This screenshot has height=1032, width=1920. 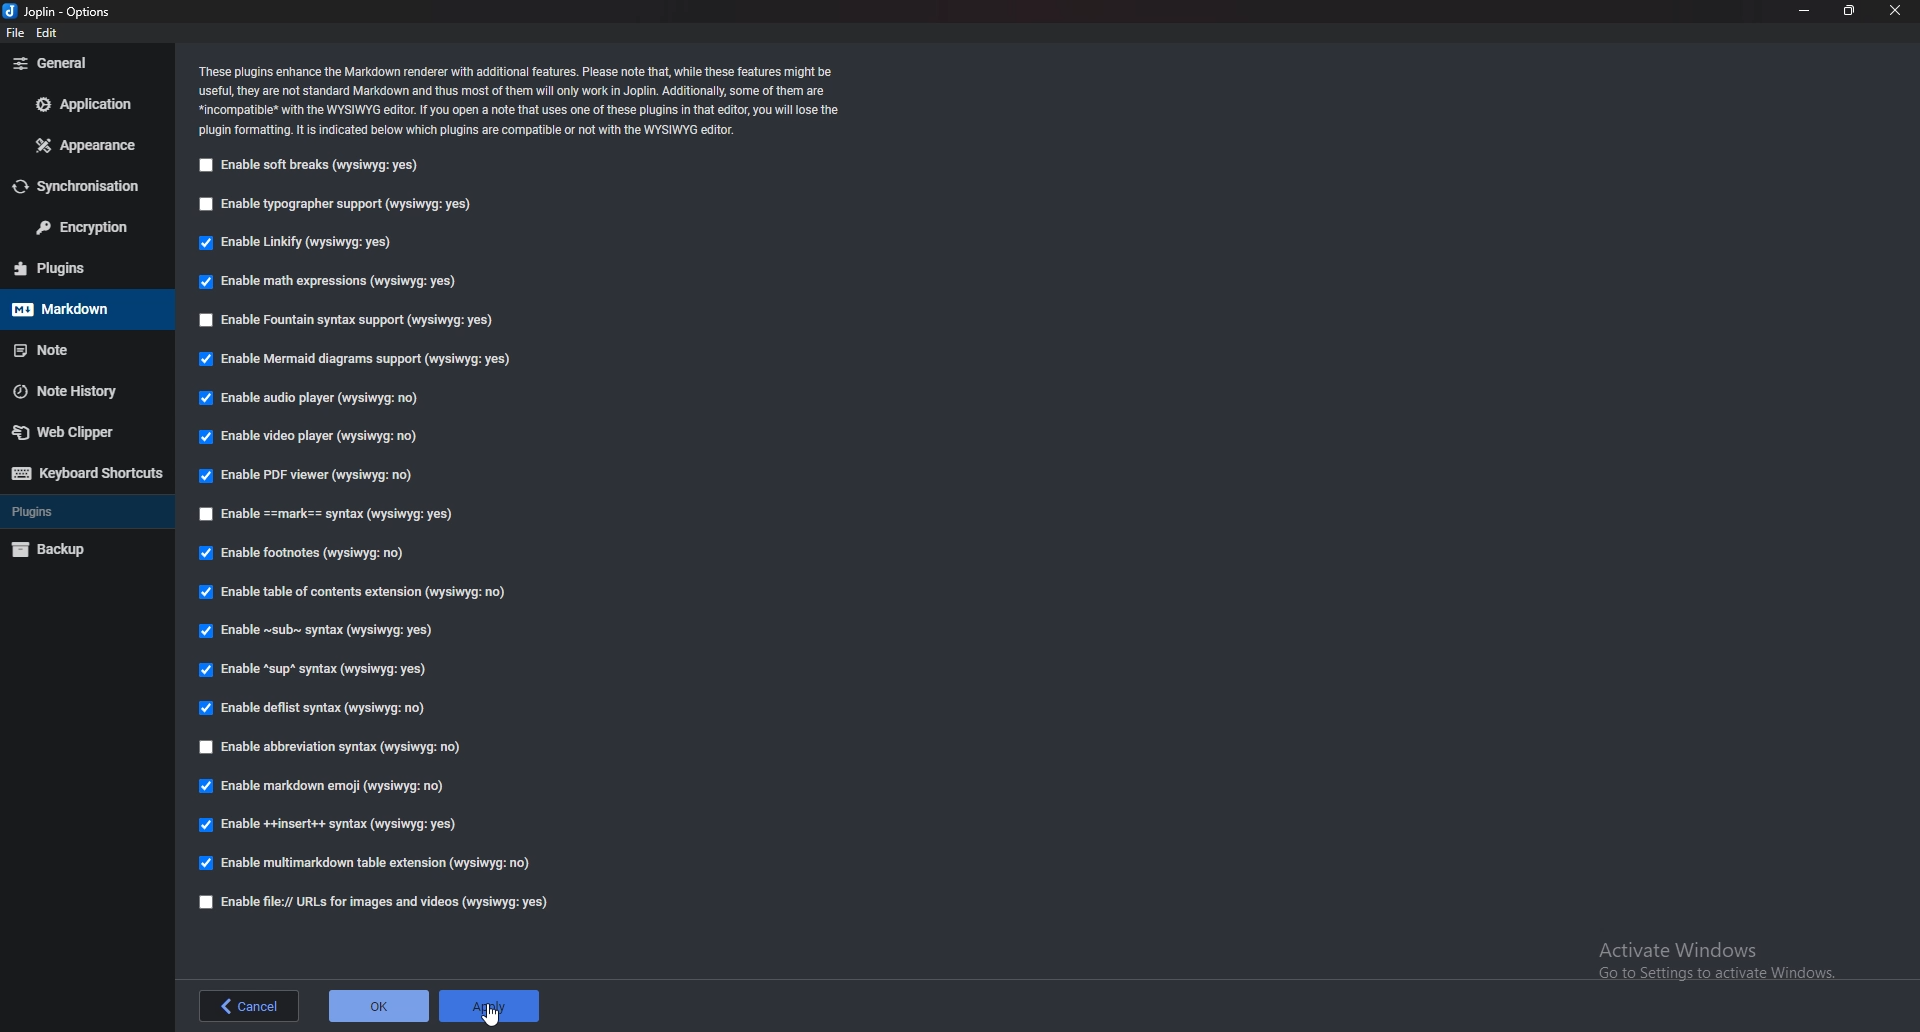 I want to click on Plugins, so click(x=78, y=514).